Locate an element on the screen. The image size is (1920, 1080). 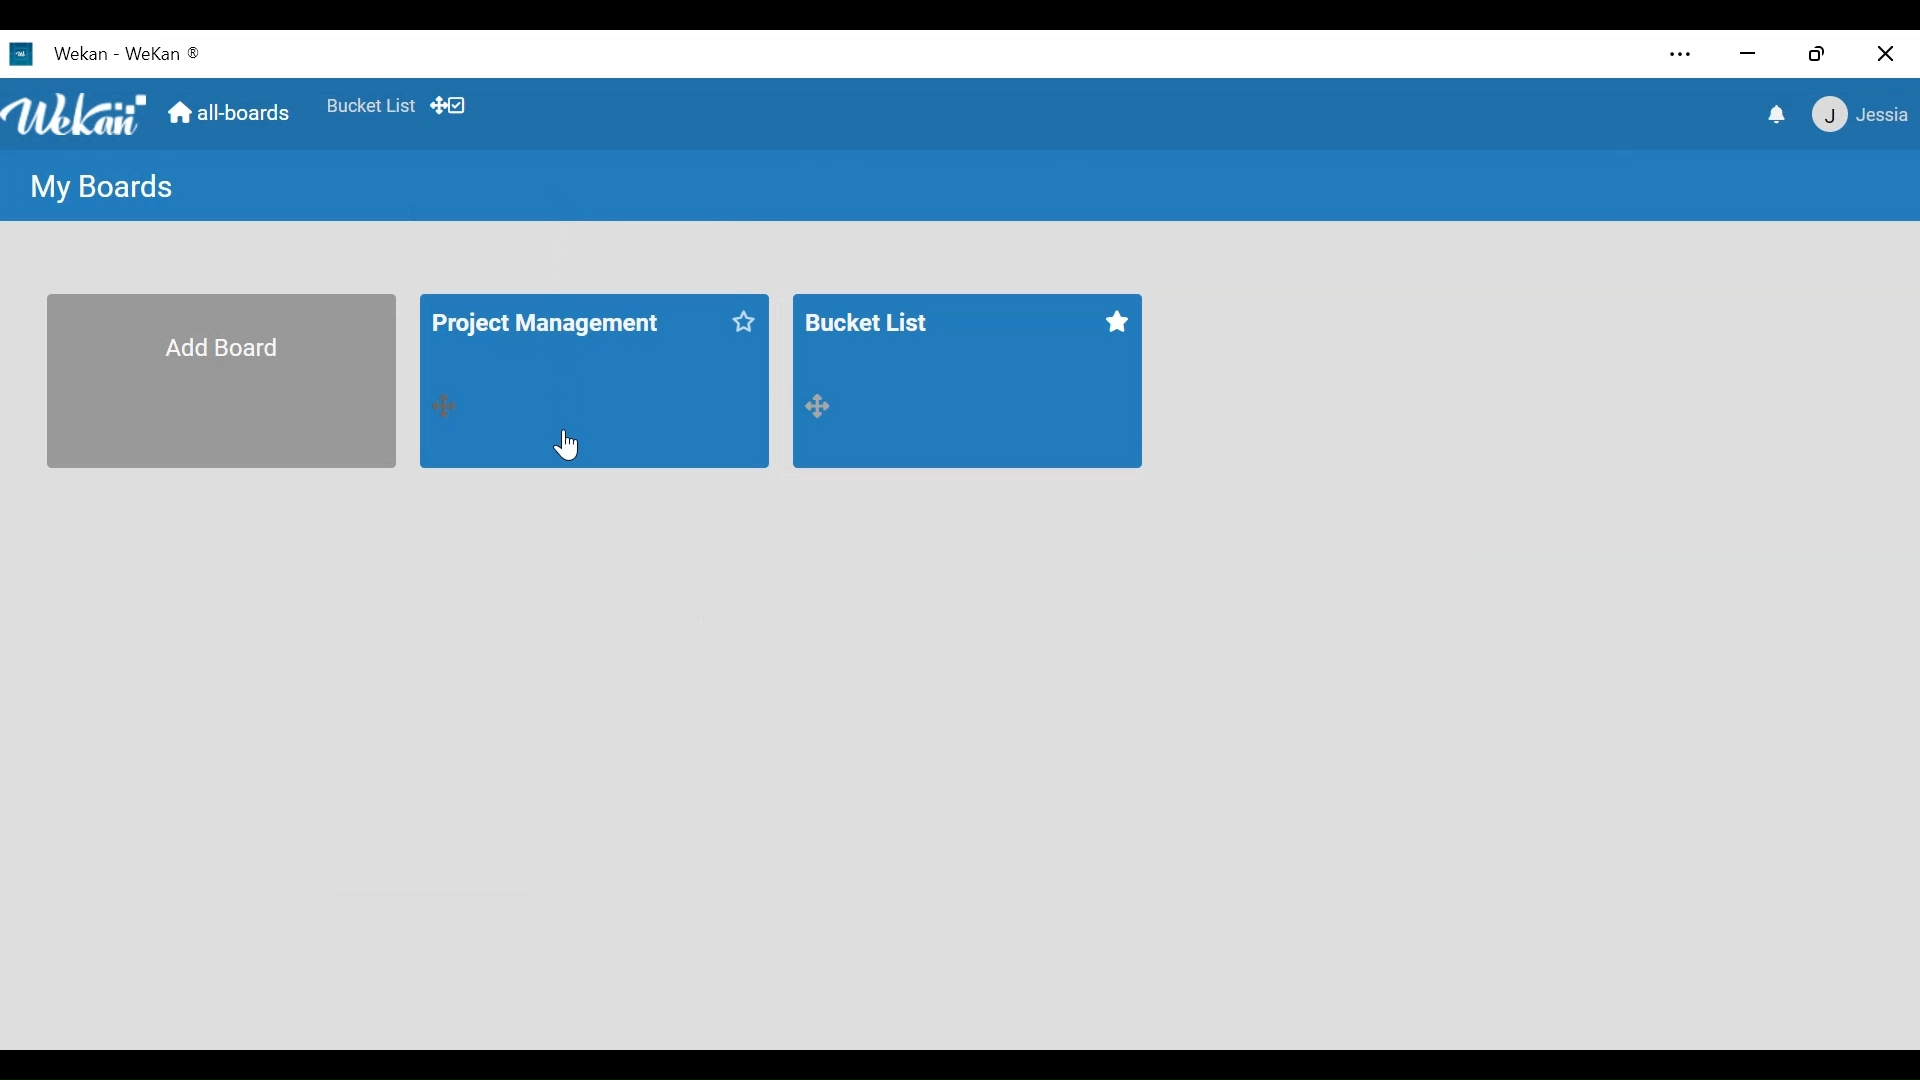
Favorites is located at coordinates (1114, 324).